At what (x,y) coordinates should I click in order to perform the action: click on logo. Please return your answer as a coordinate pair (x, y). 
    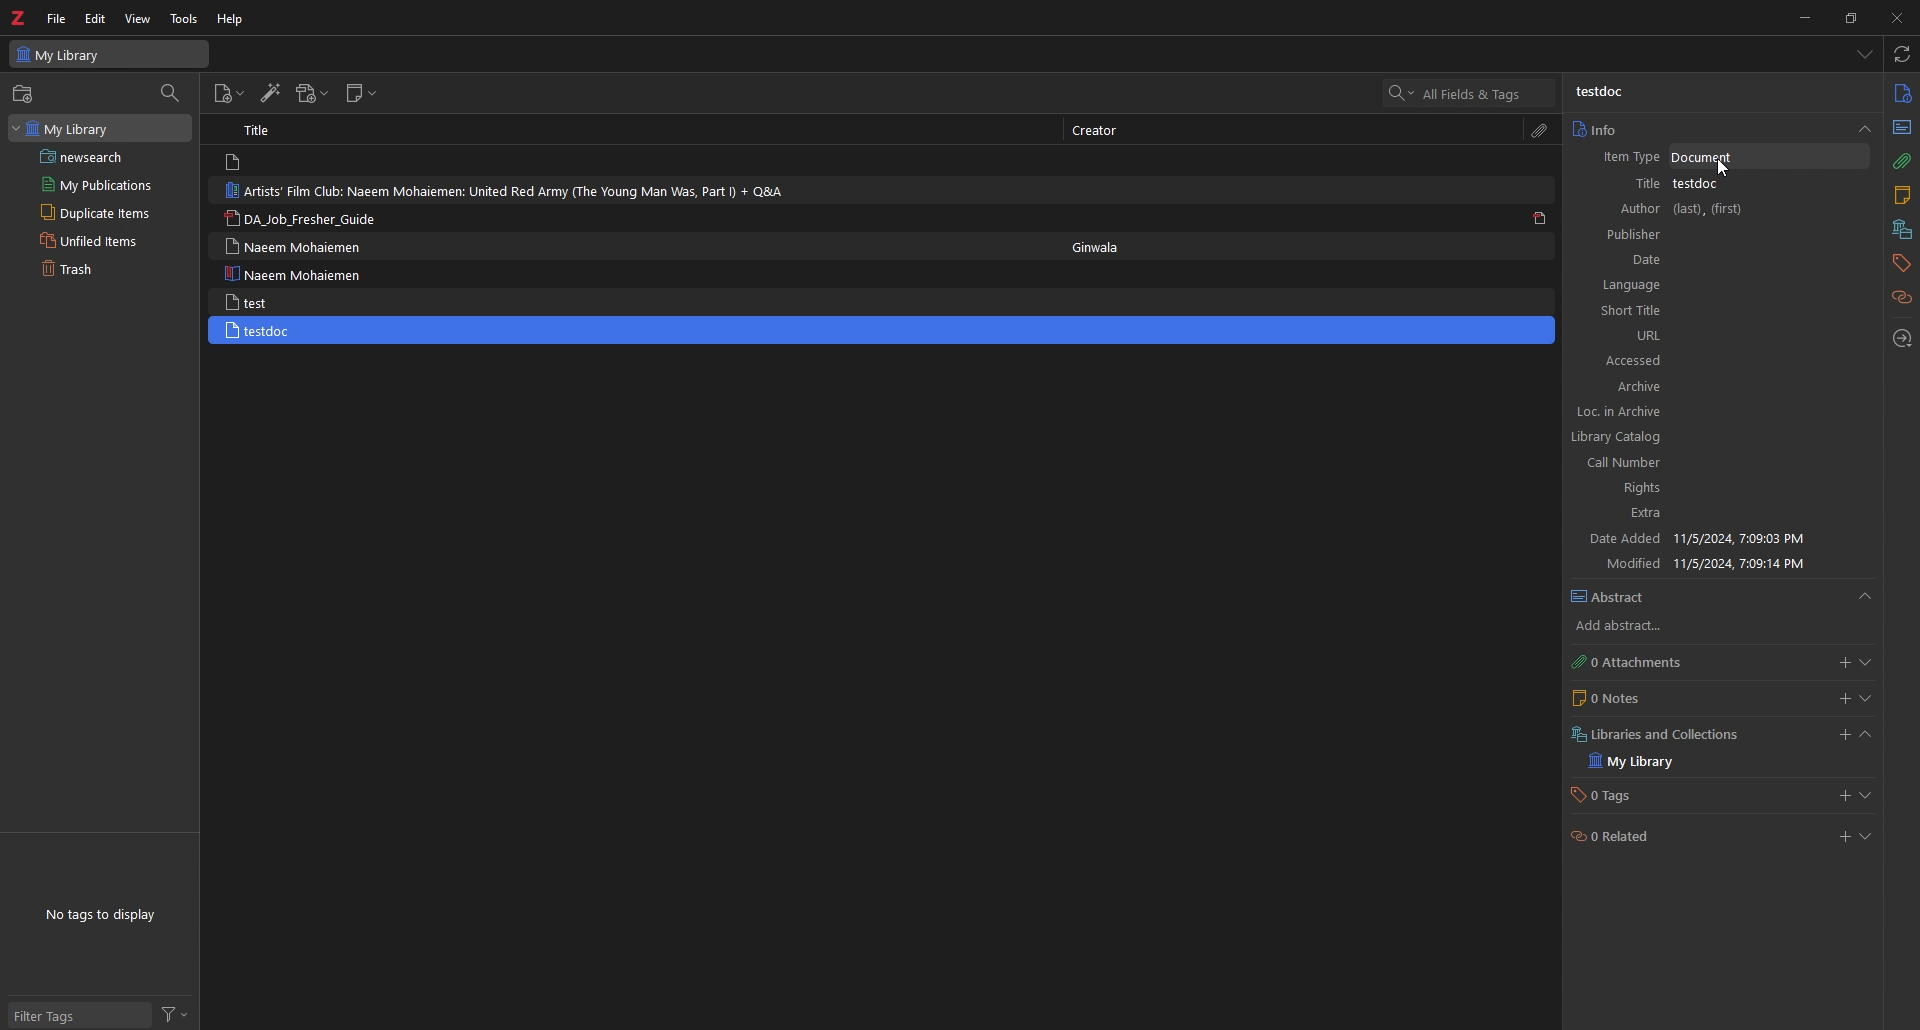
    Looking at the image, I should click on (19, 17).